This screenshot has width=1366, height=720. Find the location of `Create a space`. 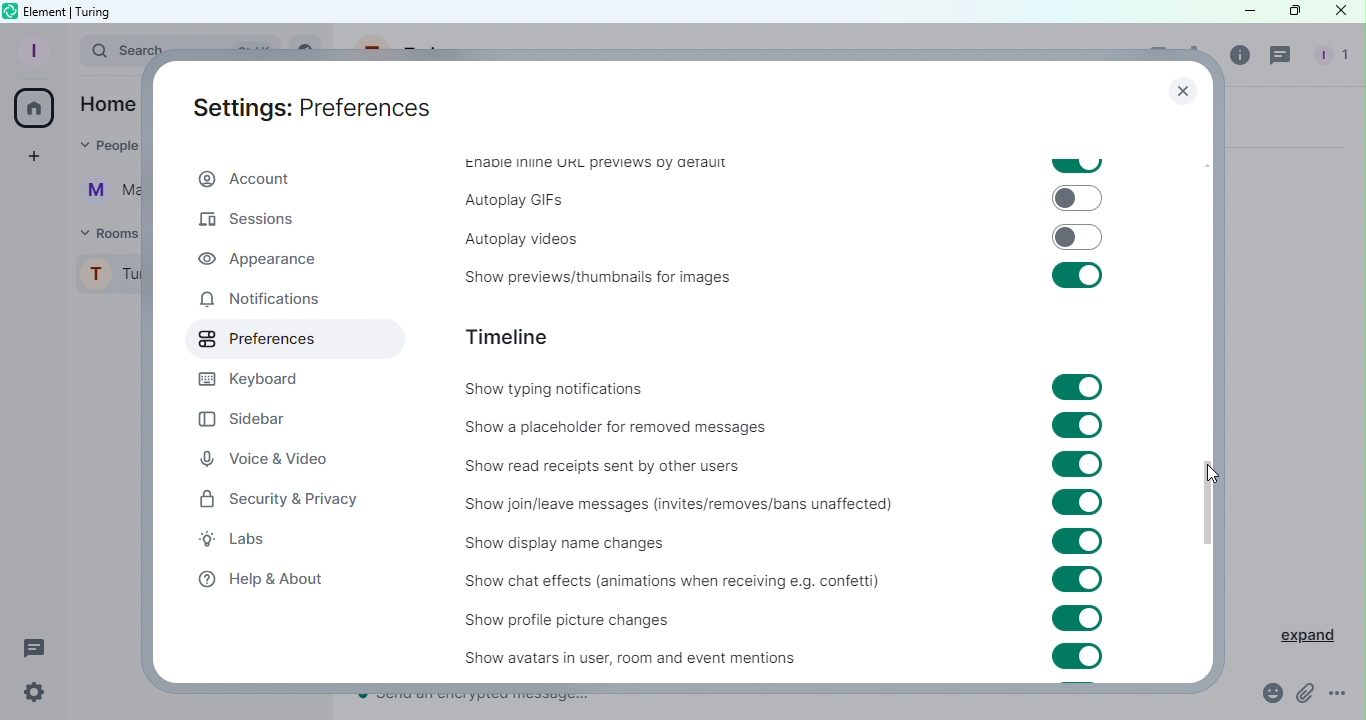

Create a space is located at coordinates (37, 156).